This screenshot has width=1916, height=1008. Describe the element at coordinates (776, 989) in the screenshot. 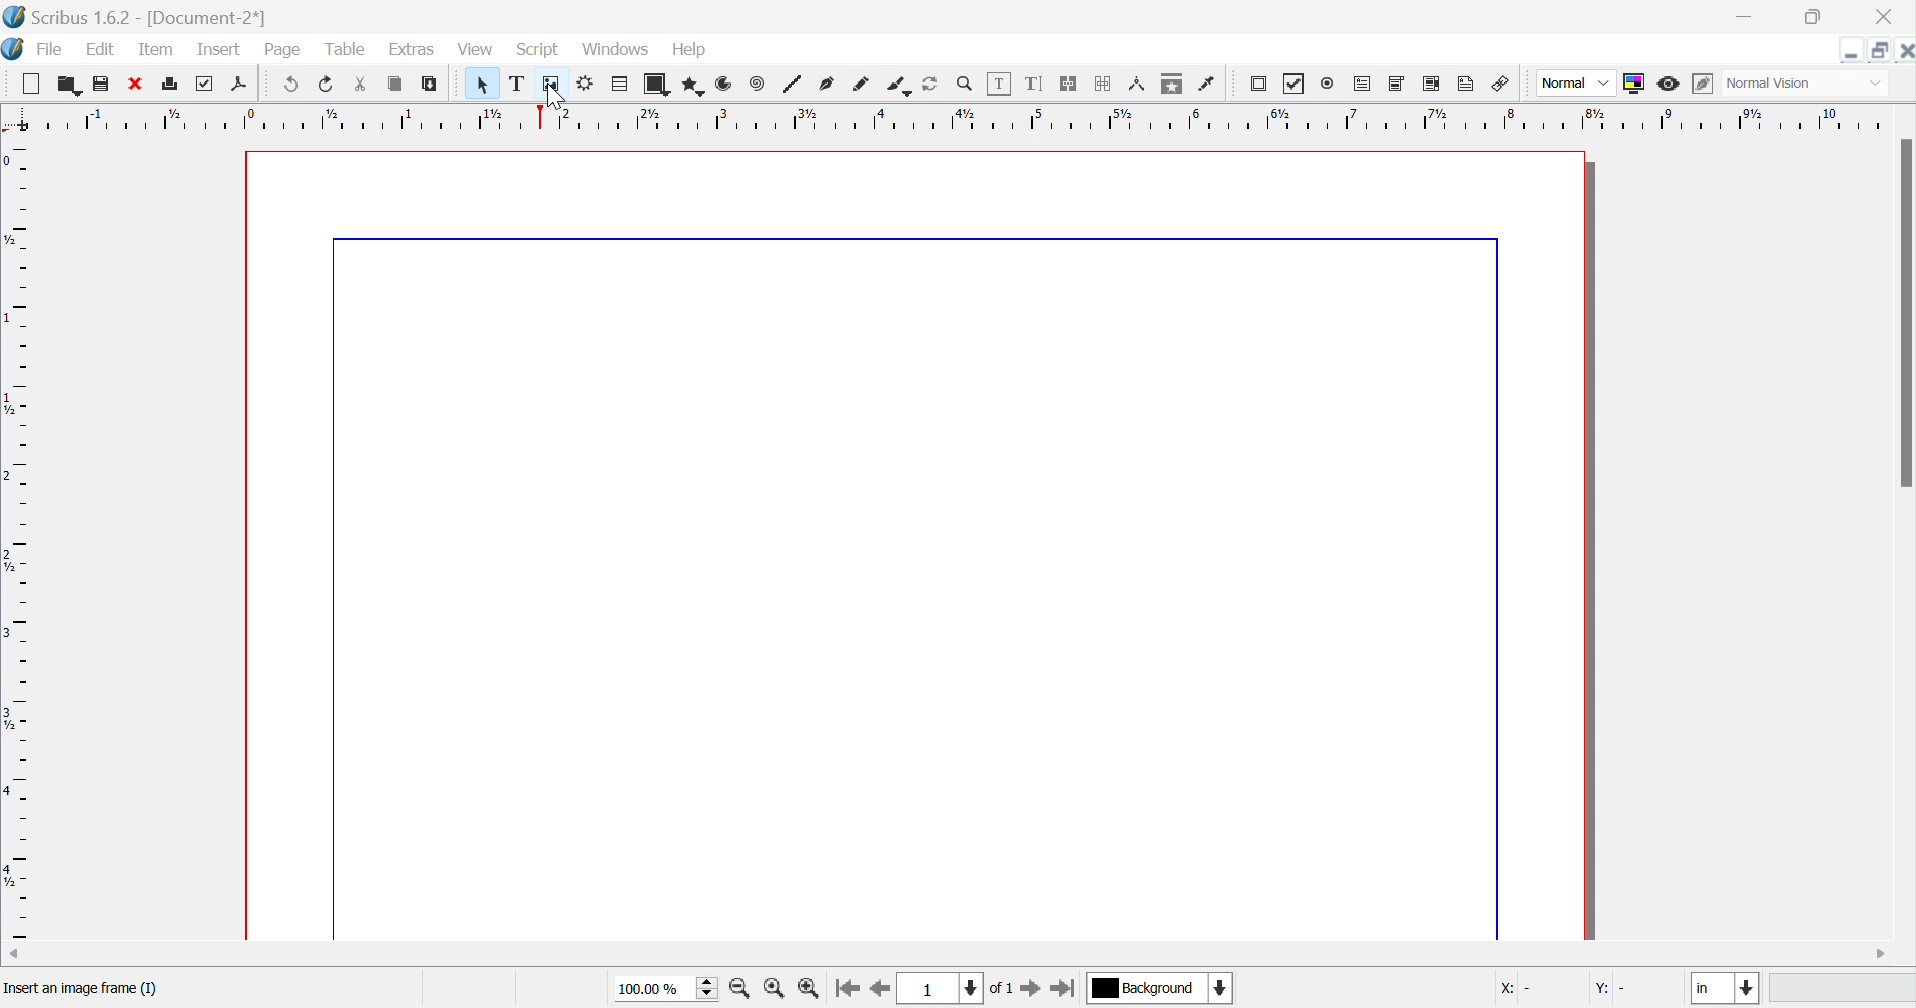

I see `zoom to 100%` at that location.